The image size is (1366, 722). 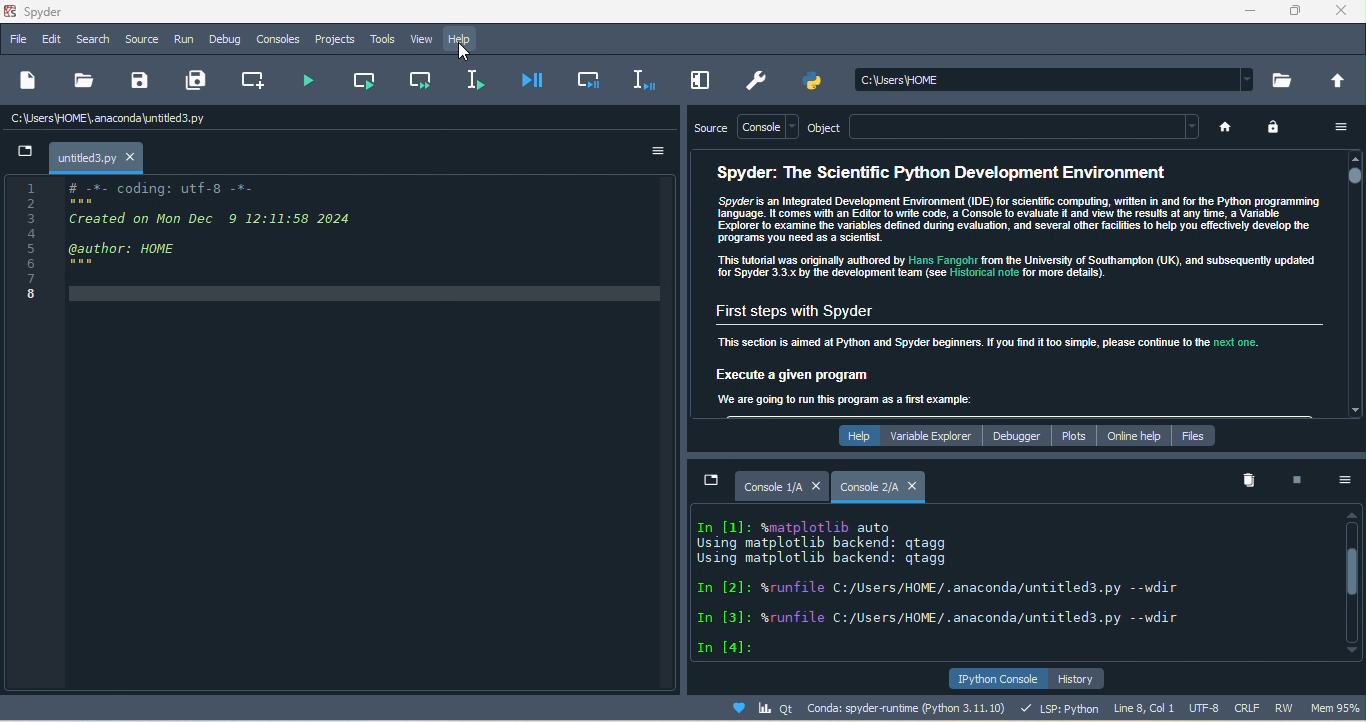 What do you see at coordinates (855, 709) in the screenshot?
I see `conda spyder runtime` at bounding box center [855, 709].